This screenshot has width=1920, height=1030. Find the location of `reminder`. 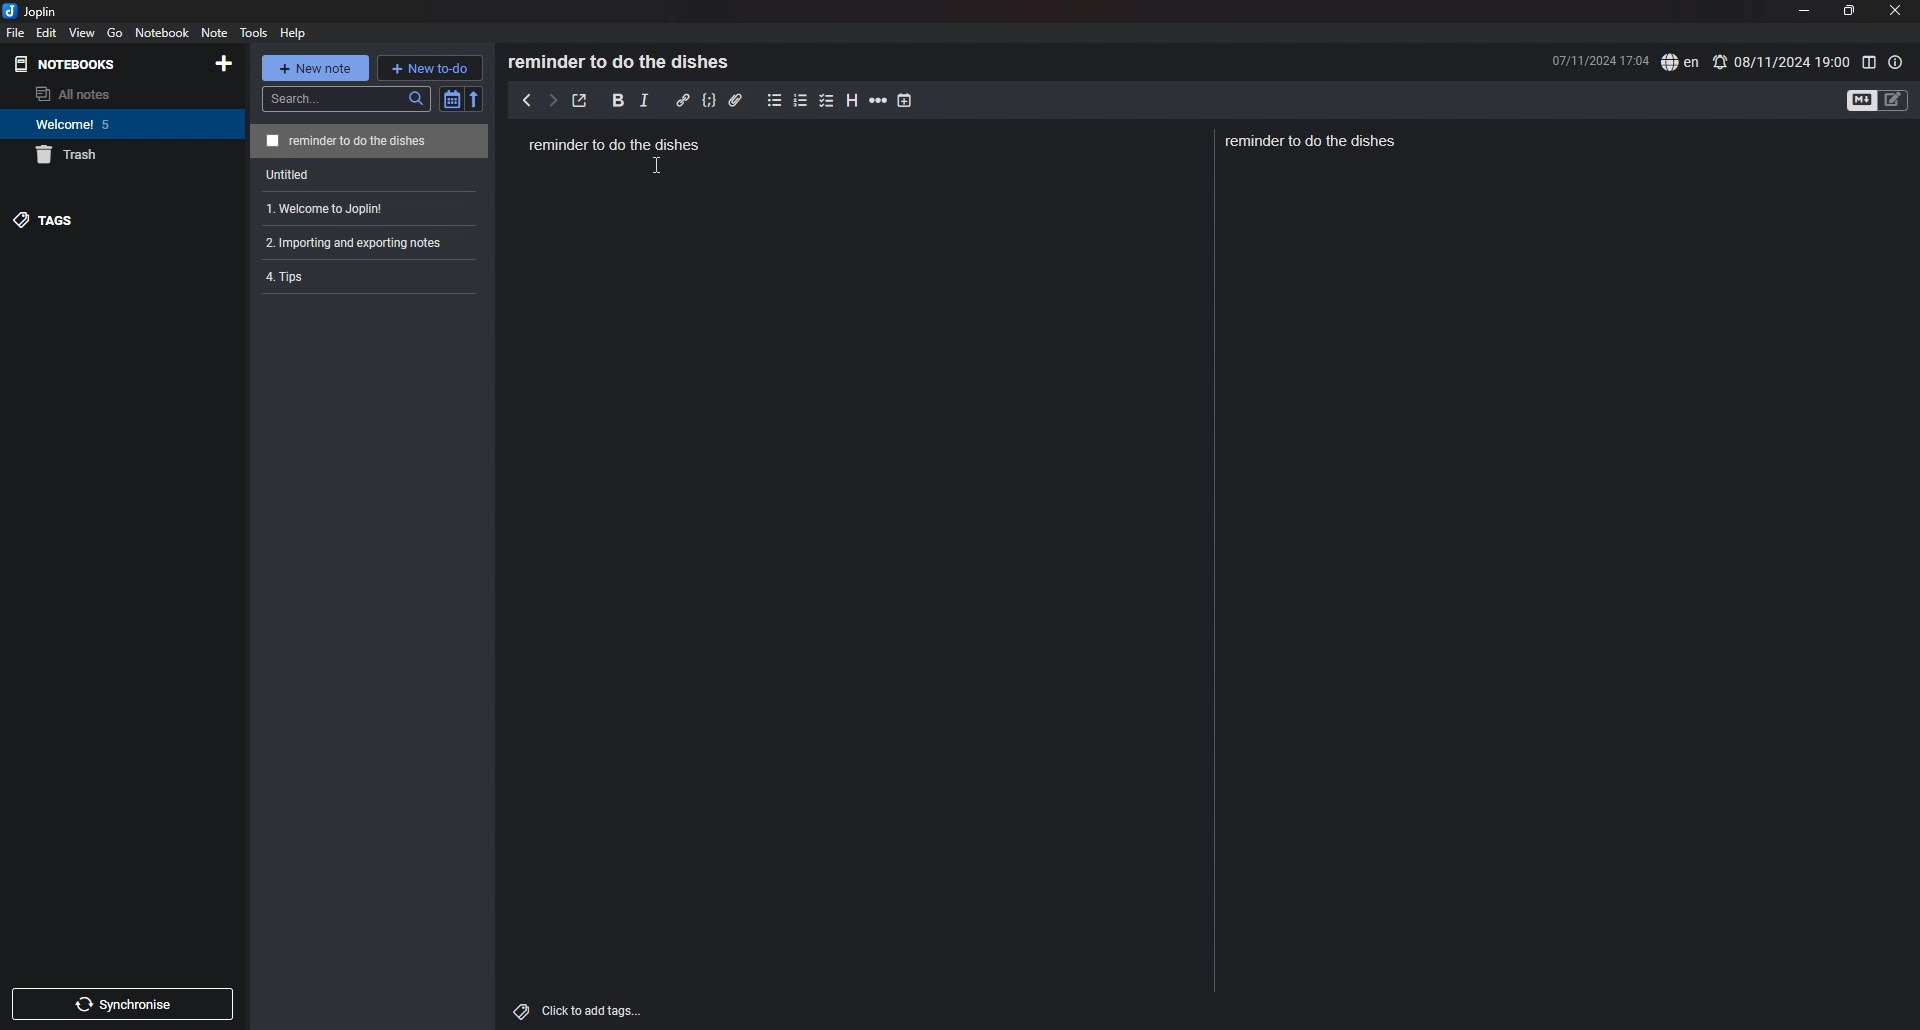

reminder is located at coordinates (620, 61).